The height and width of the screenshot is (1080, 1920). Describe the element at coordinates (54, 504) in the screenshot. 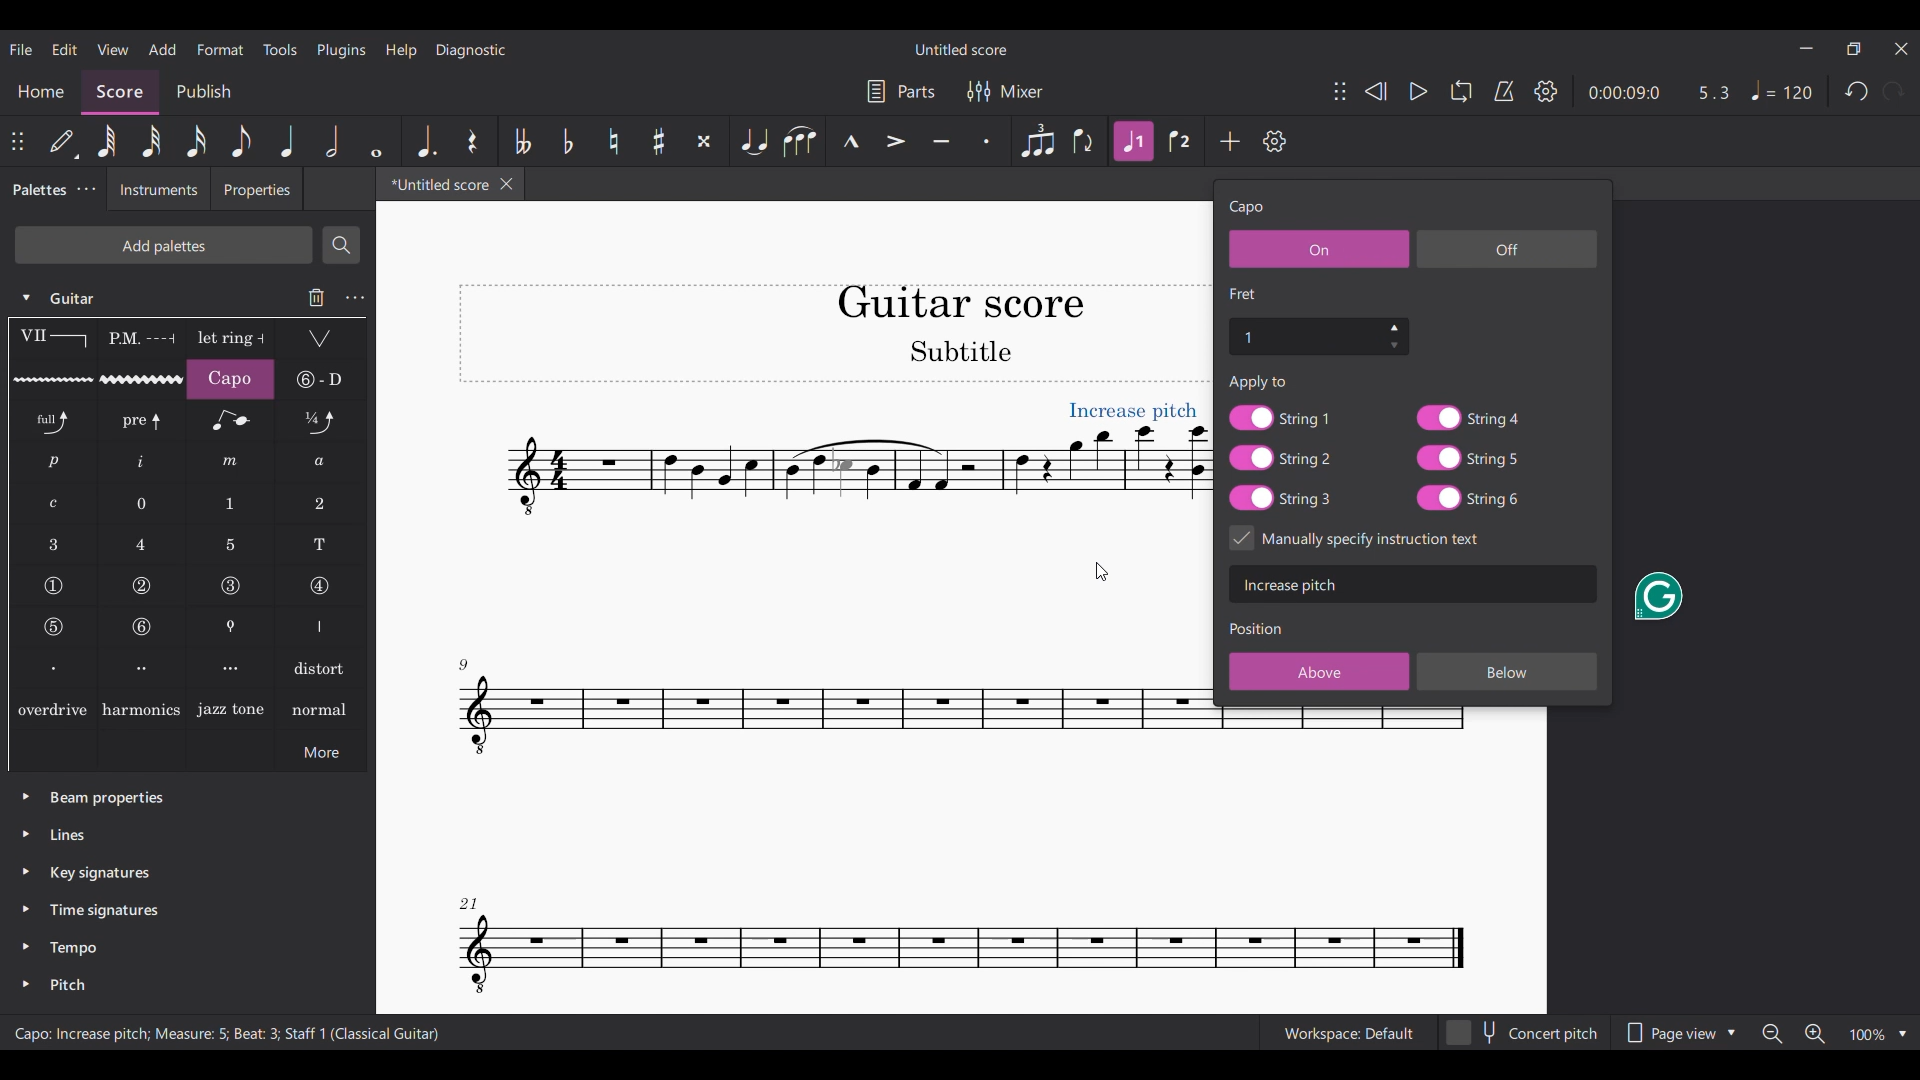

I see `RH guitar fingering c` at that location.